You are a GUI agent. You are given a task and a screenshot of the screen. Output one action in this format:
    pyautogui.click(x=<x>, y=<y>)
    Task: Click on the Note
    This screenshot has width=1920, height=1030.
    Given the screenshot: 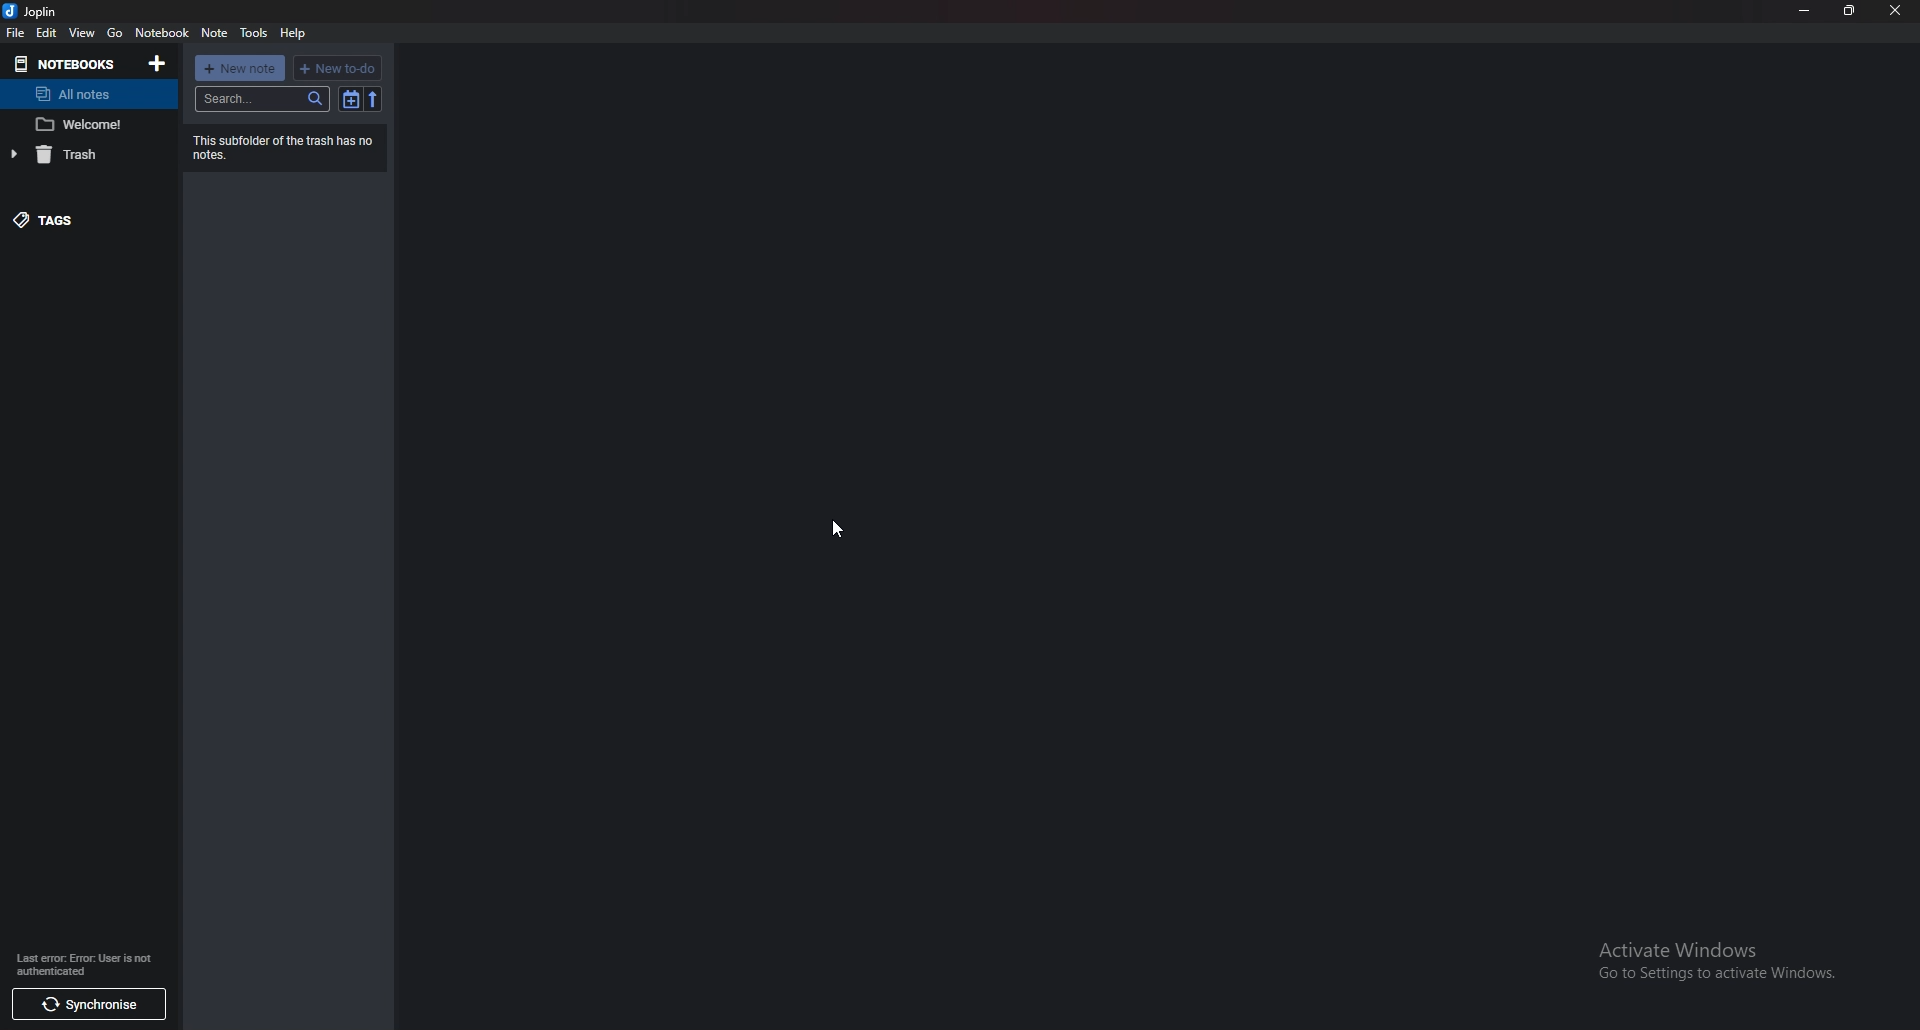 What is the action you would take?
    pyautogui.click(x=88, y=124)
    